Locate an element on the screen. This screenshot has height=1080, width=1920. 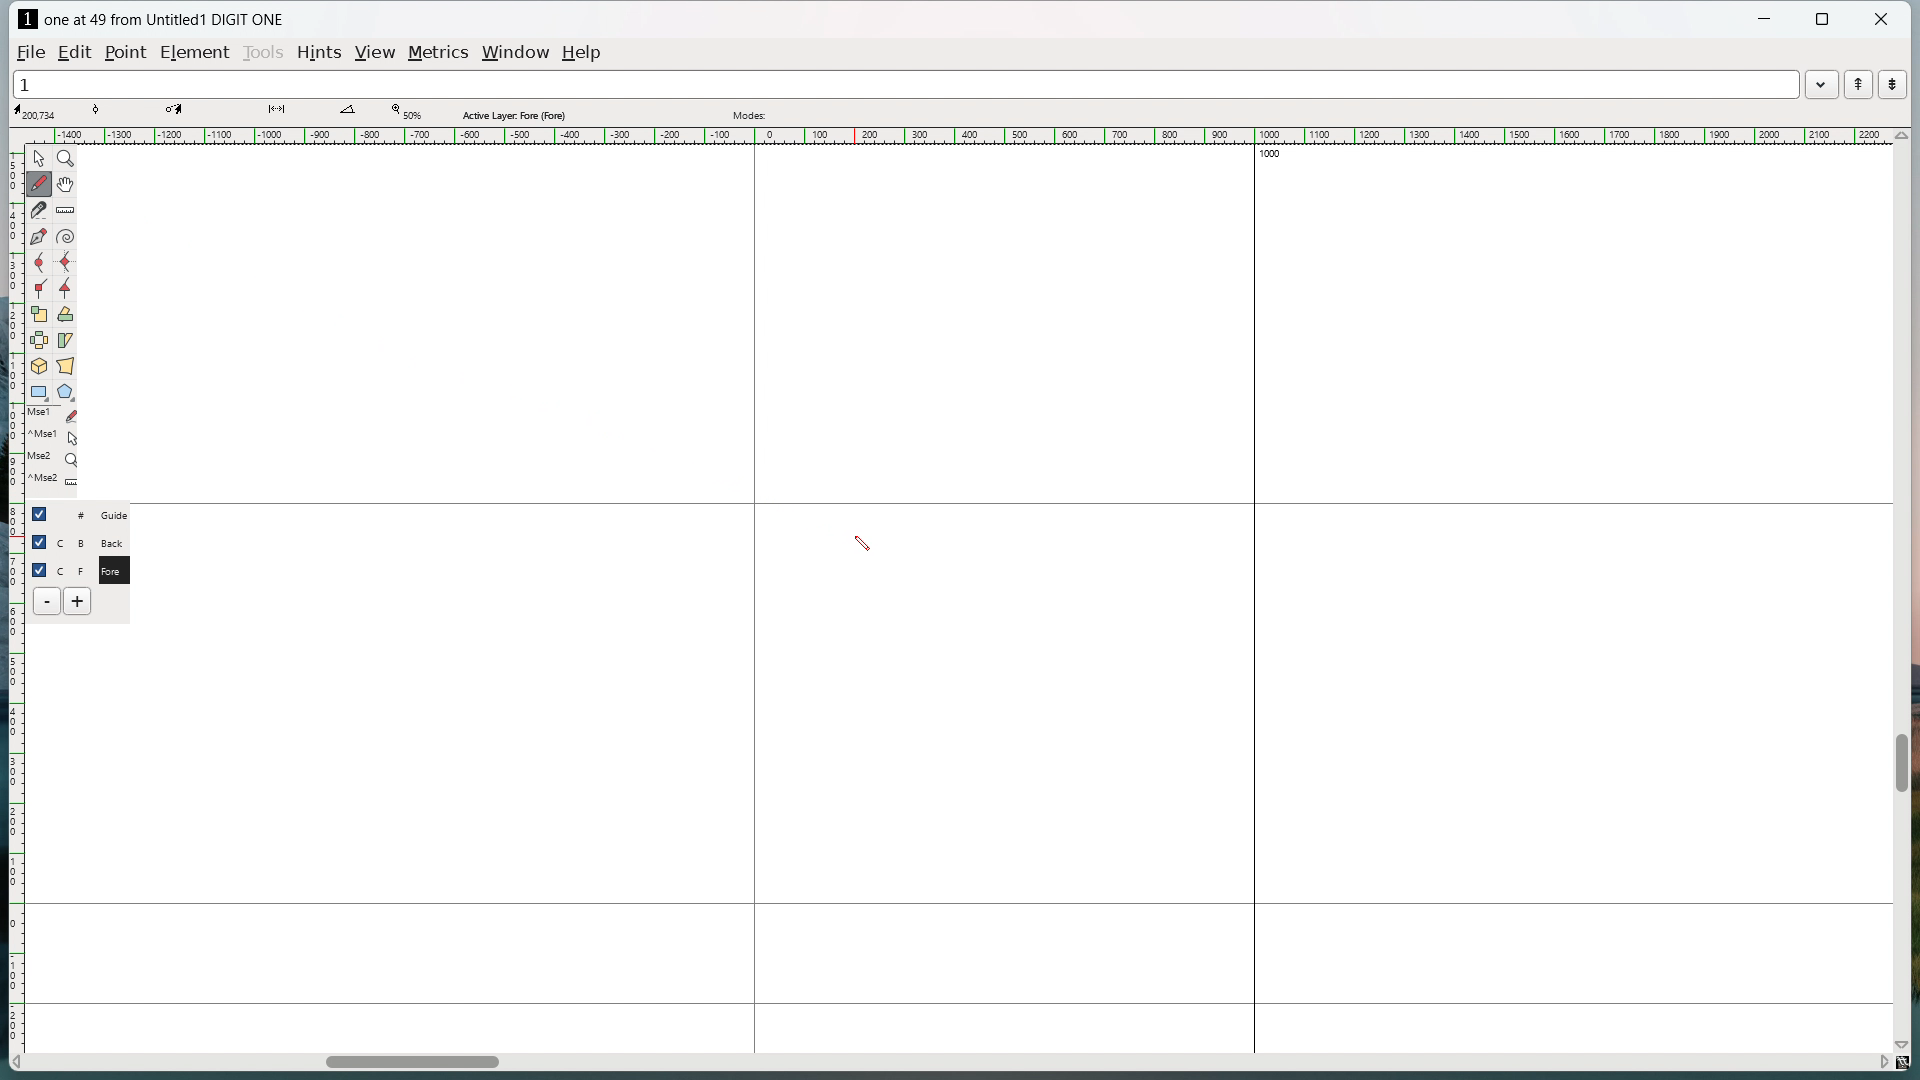
pointer is located at coordinates (40, 158).